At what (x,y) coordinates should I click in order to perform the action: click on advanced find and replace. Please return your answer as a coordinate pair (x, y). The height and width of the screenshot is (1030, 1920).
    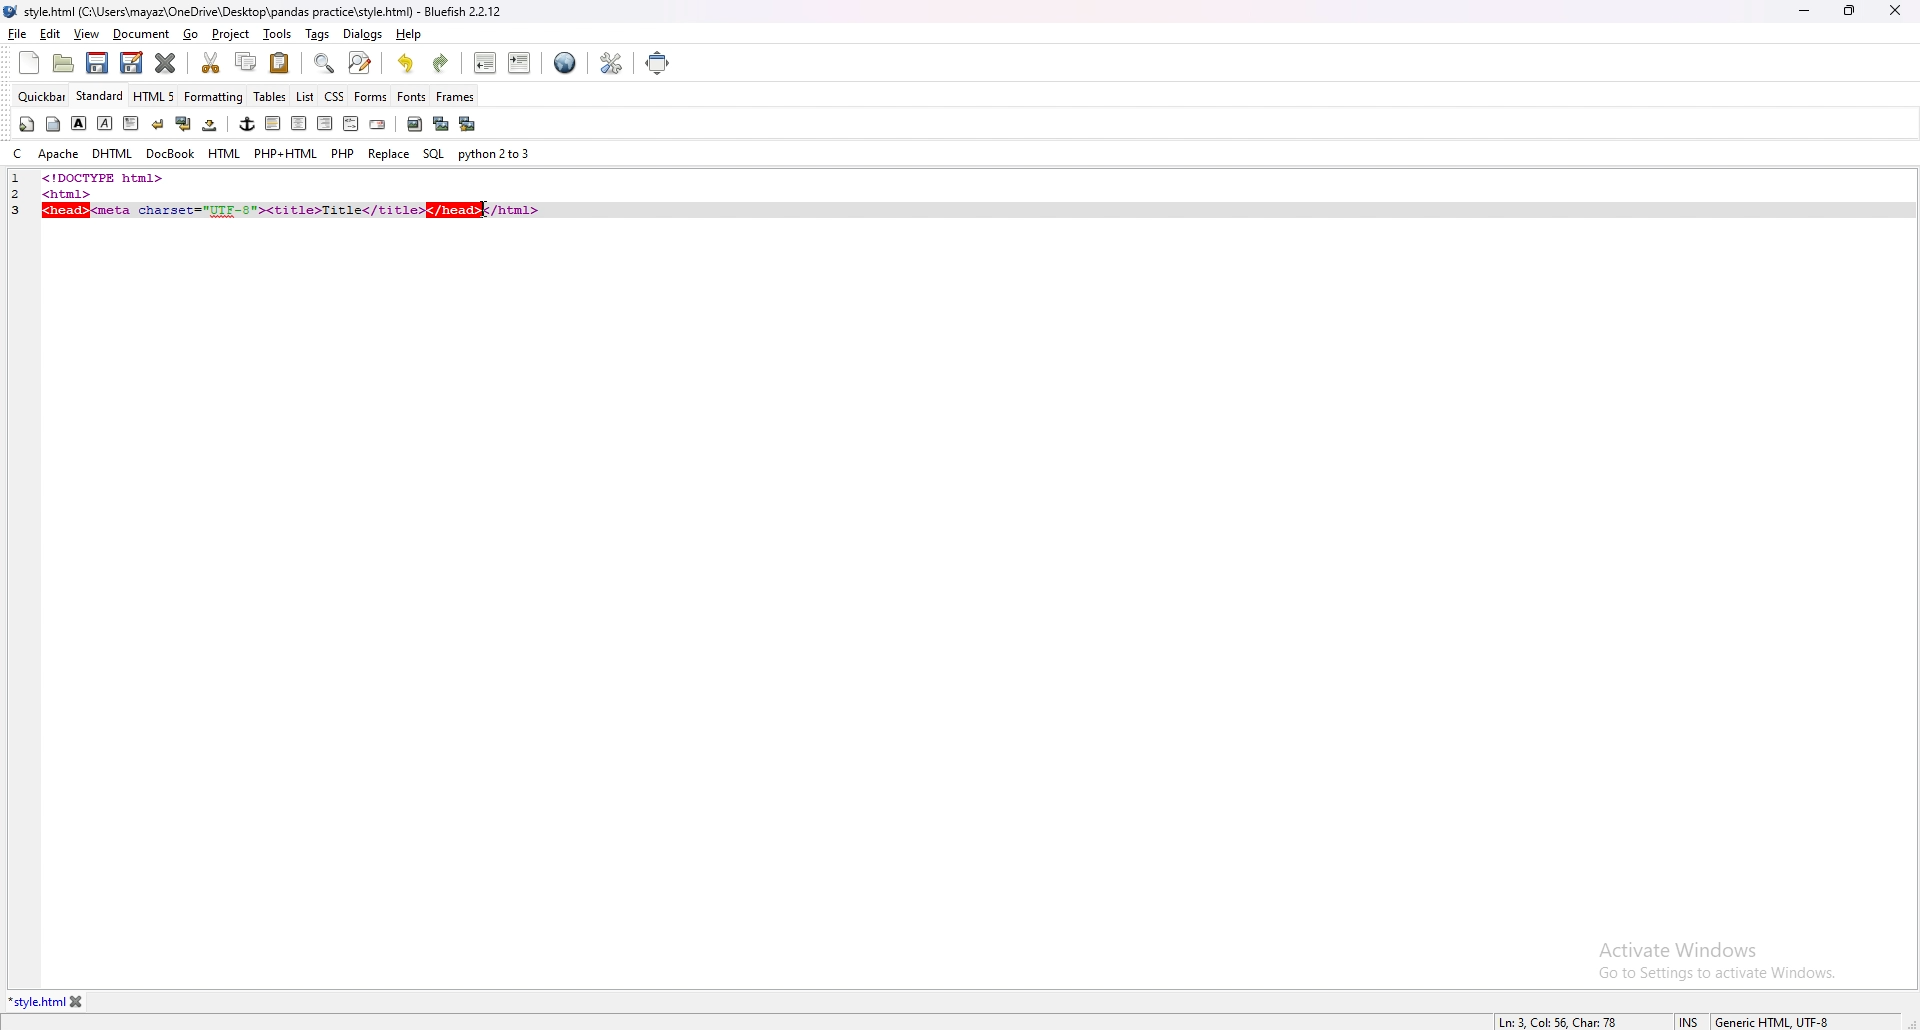
    Looking at the image, I should click on (359, 62).